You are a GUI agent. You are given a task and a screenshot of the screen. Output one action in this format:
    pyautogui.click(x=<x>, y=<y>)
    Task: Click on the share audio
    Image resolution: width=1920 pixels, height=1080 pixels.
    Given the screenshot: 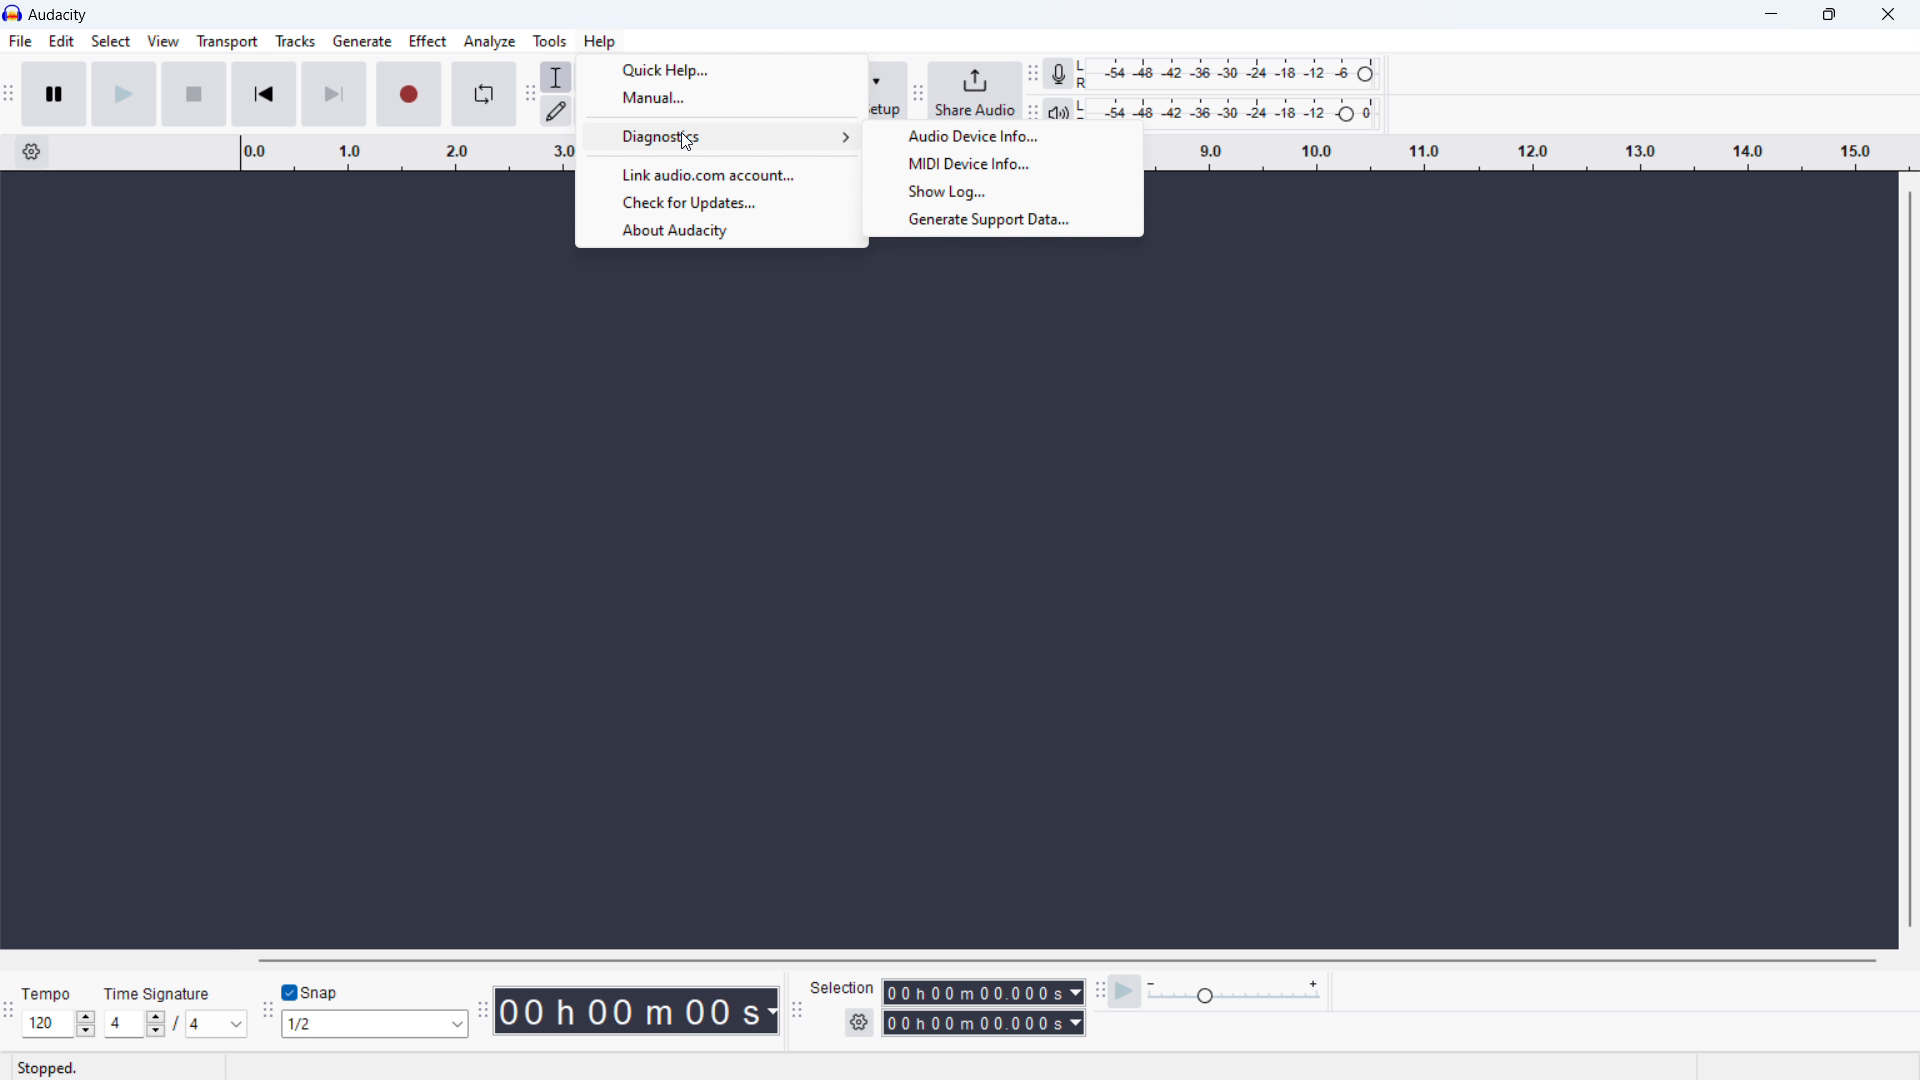 What is the action you would take?
    pyautogui.click(x=975, y=89)
    